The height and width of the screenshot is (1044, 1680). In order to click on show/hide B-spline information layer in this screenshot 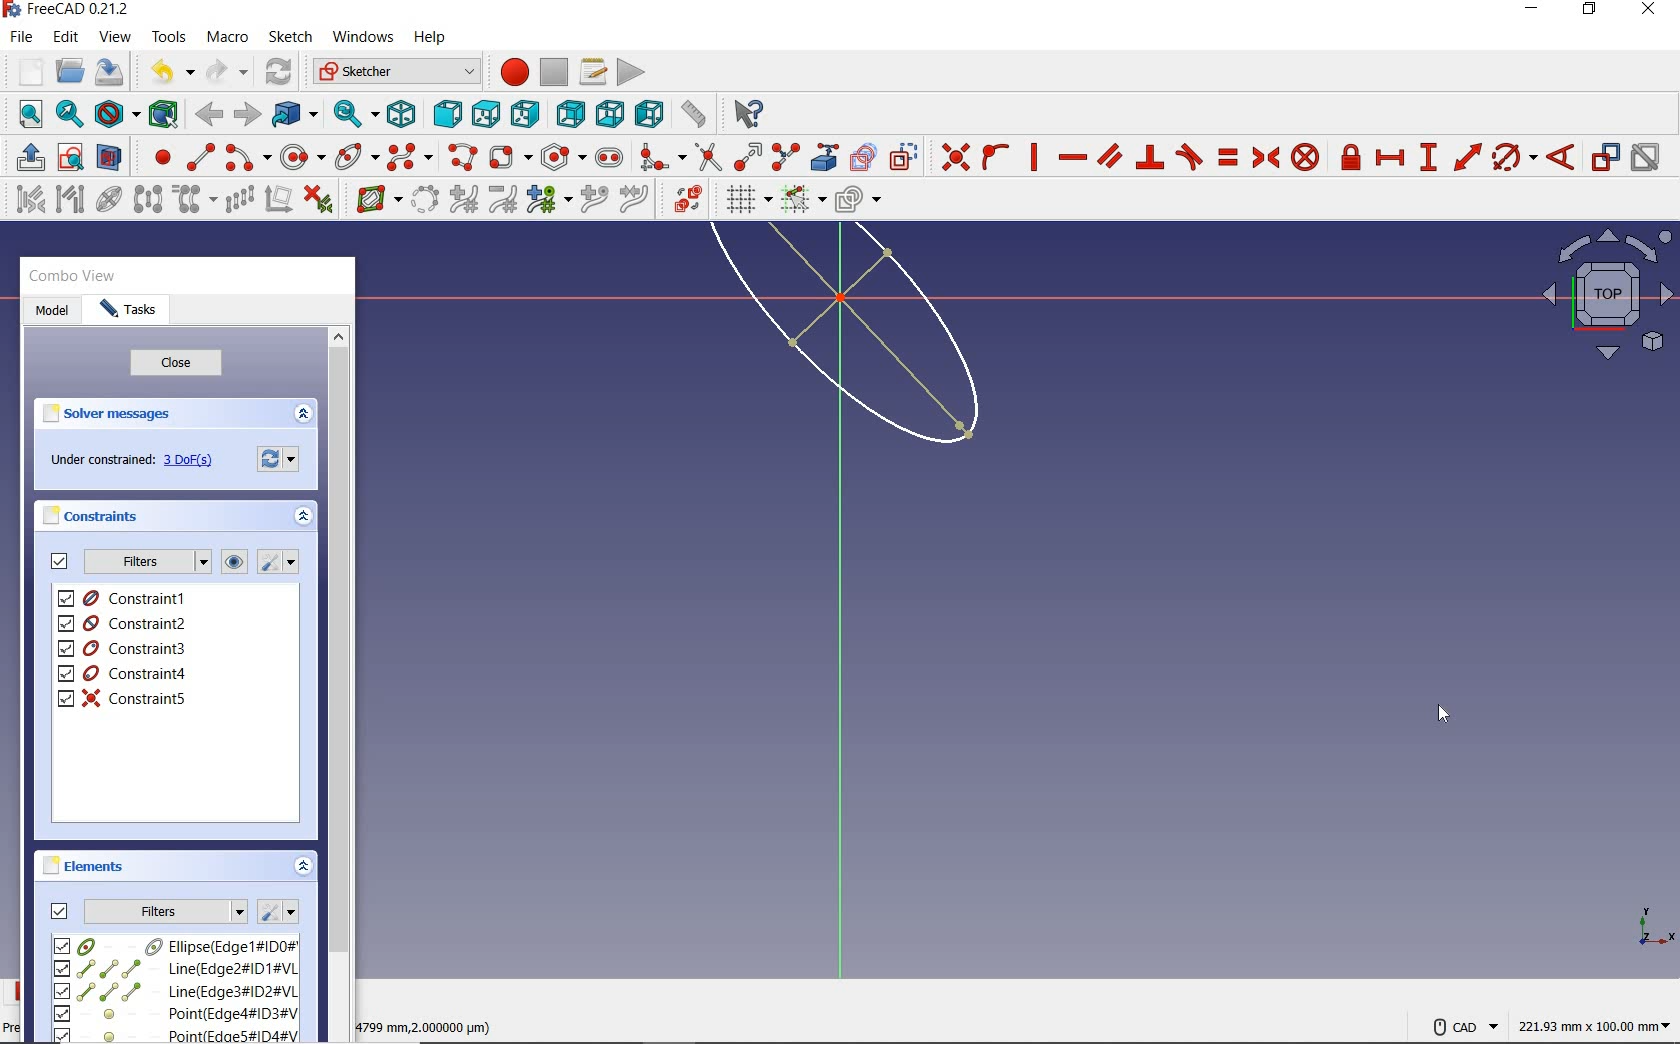, I will do `click(374, 198)`.